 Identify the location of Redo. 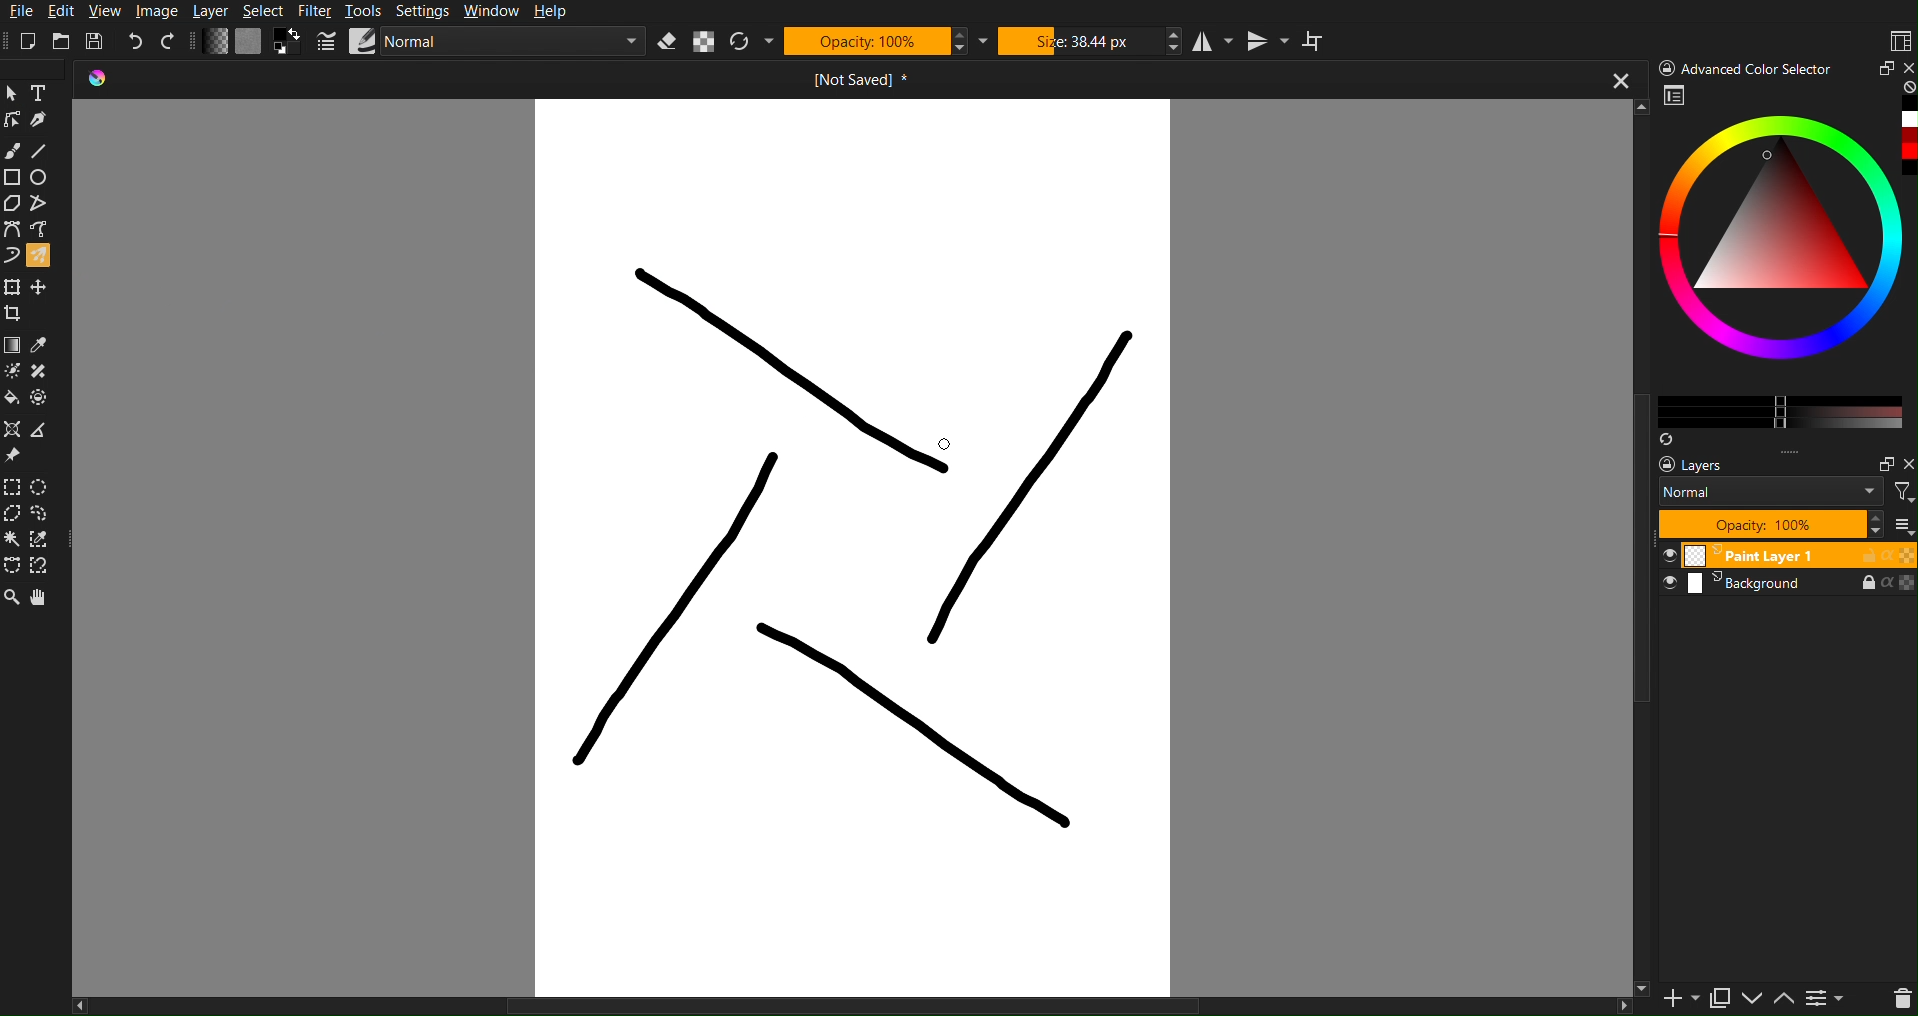
(169, 42).